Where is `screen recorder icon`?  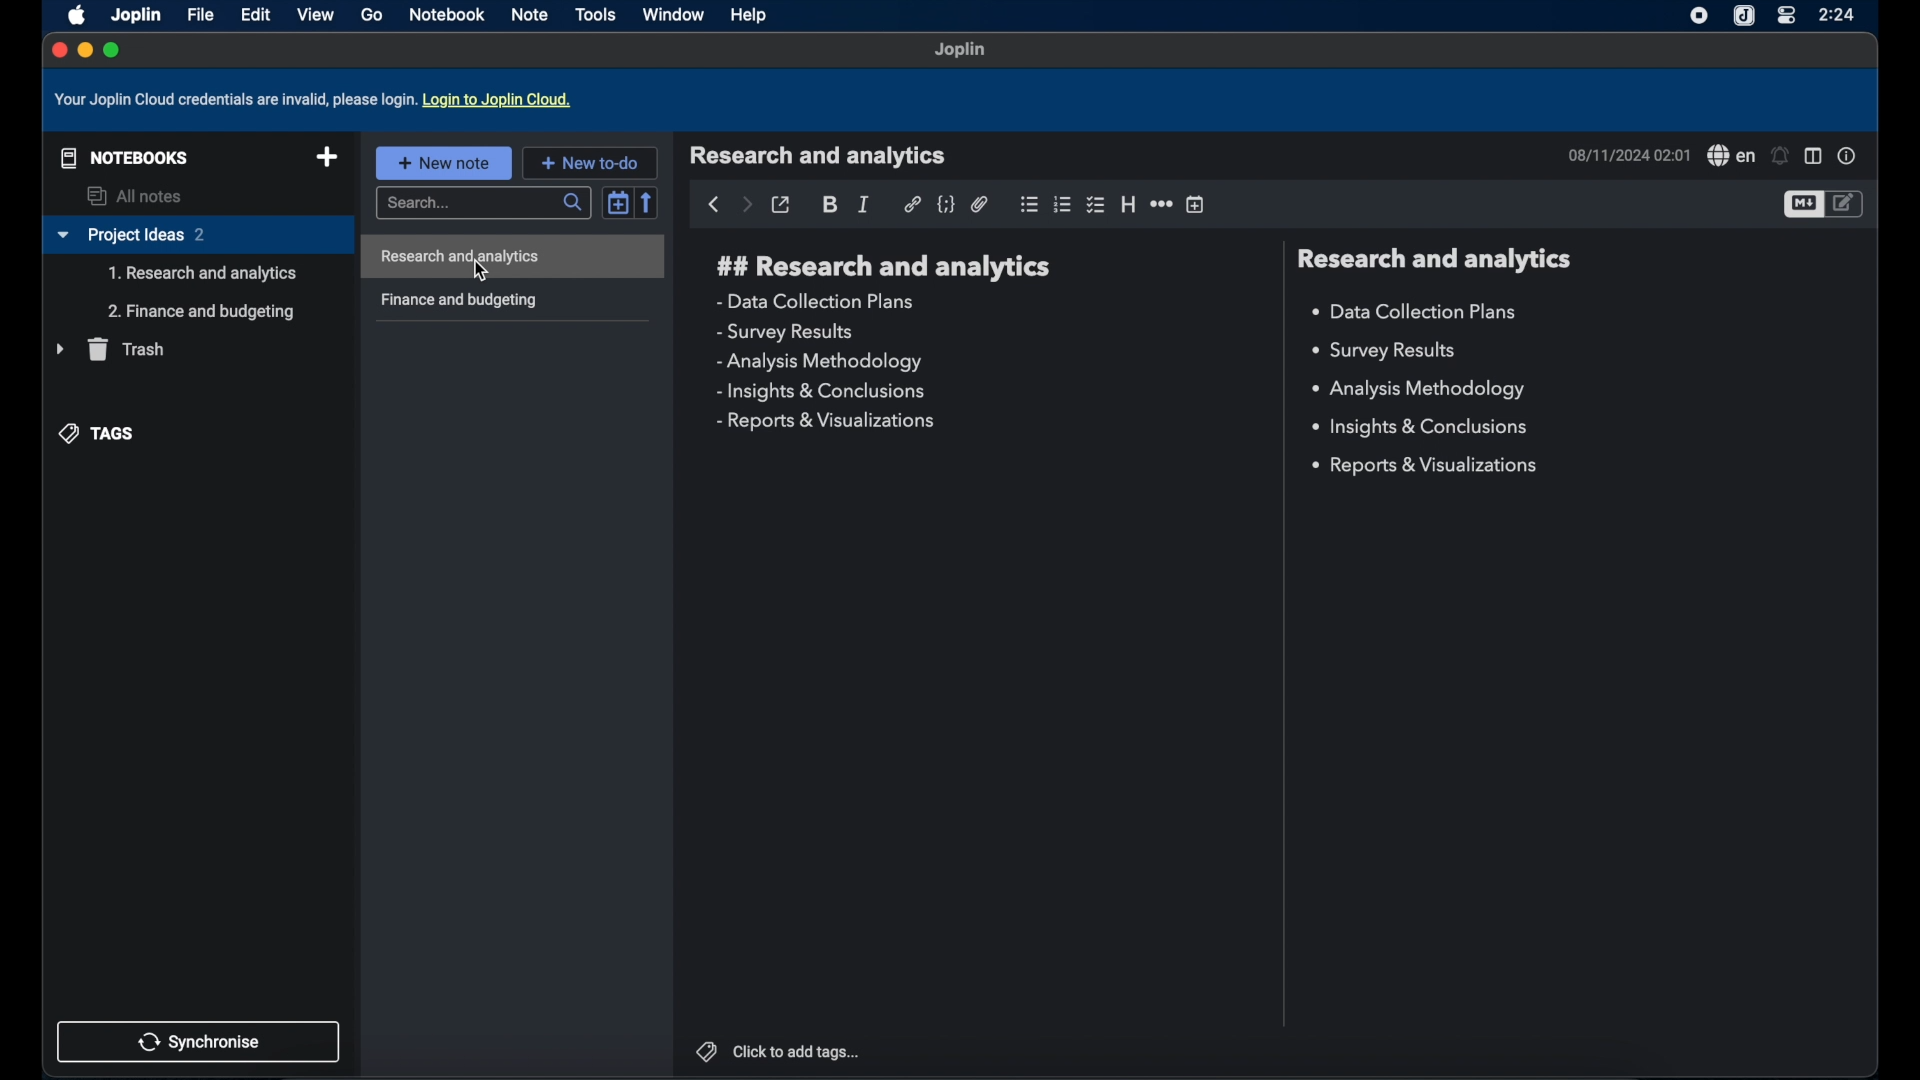
screen recorder icon is located at coordinates (1695, 16).